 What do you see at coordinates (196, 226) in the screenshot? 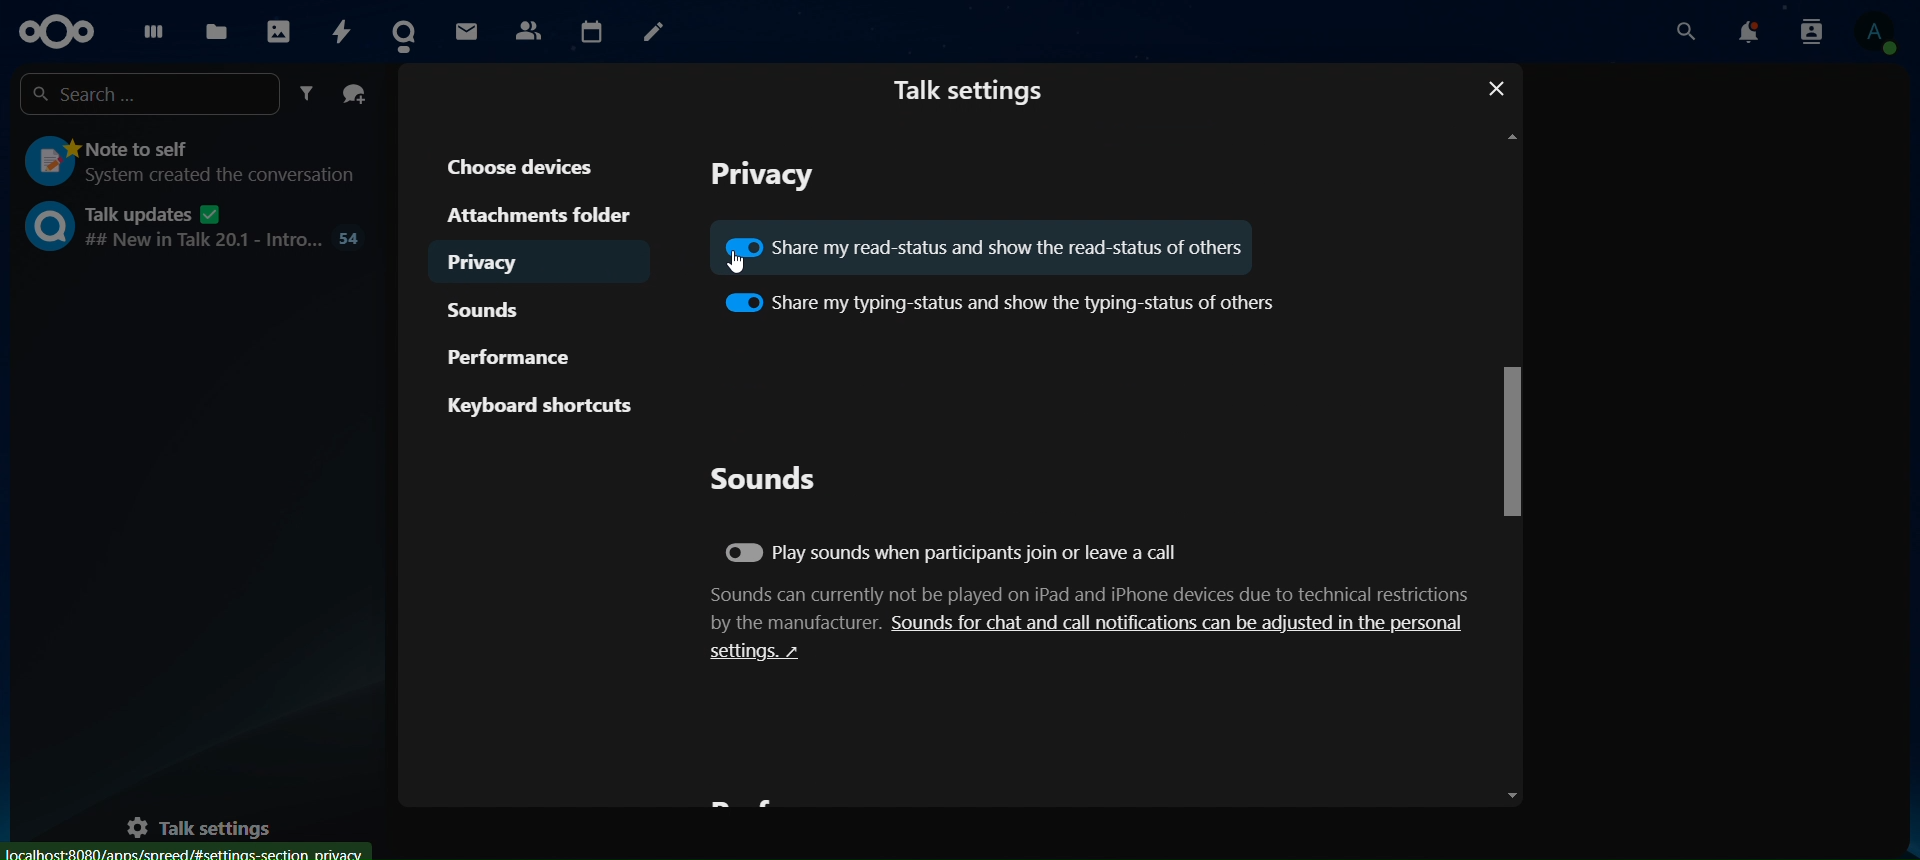
I see `talk updates` at bounding box center [196, 226].